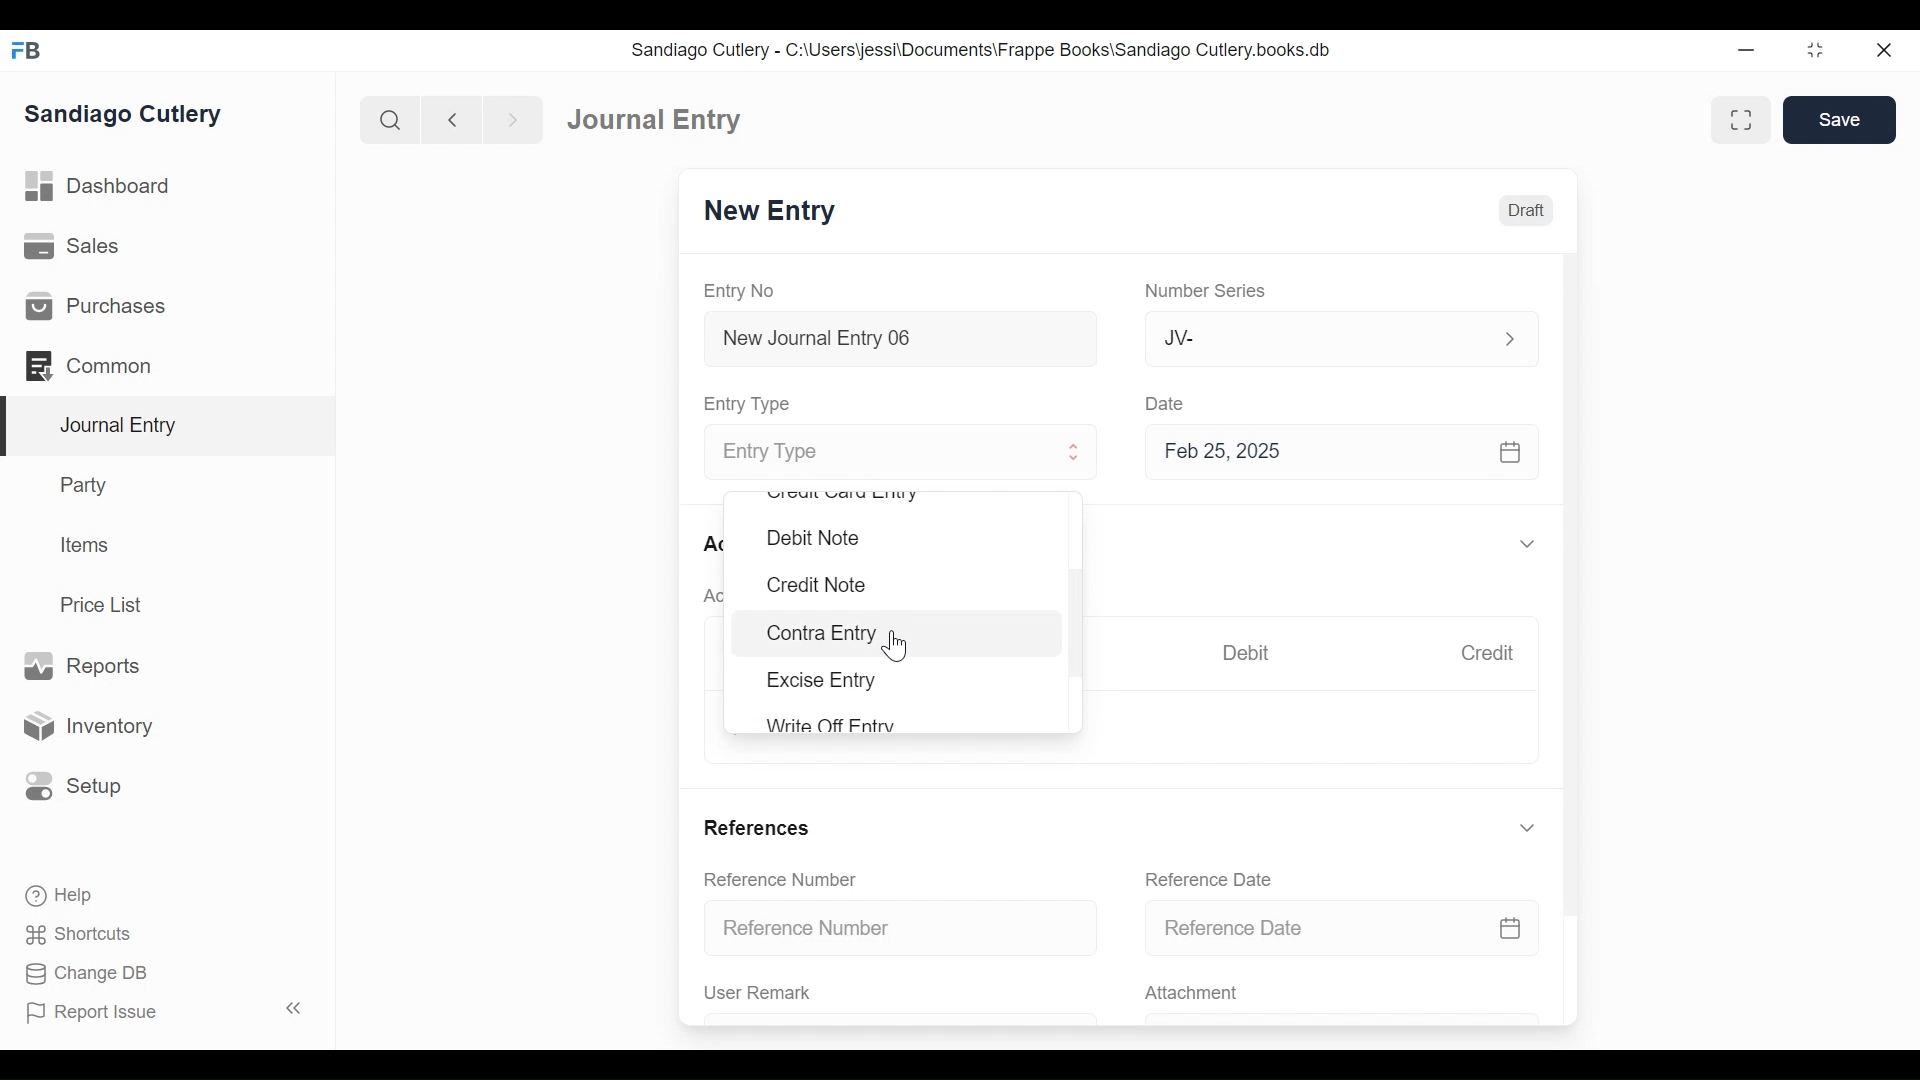 This screenshot has height=1080, width=1920. I want to click on Journal Entry, so click(169, 427).